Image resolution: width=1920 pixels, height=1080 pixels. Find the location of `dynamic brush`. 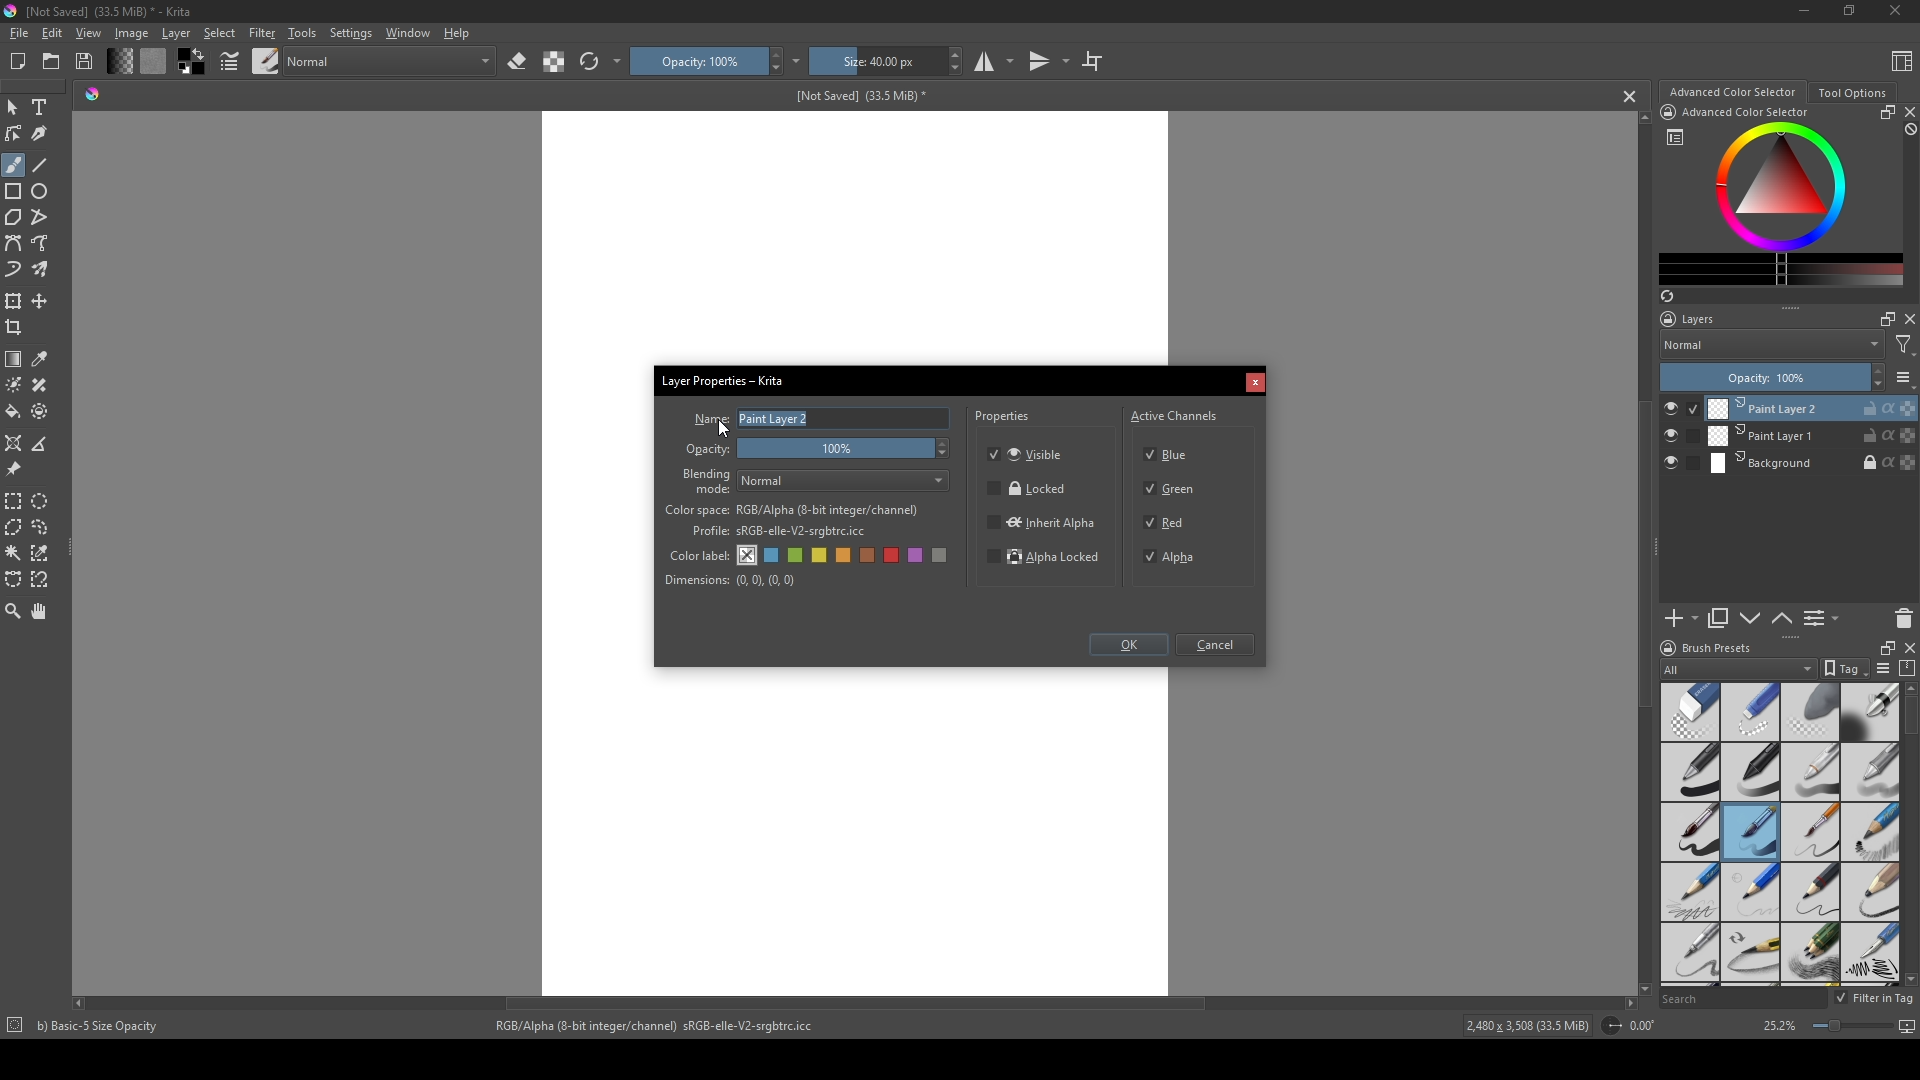

dynamic brush is located at coordinates (14, 271).